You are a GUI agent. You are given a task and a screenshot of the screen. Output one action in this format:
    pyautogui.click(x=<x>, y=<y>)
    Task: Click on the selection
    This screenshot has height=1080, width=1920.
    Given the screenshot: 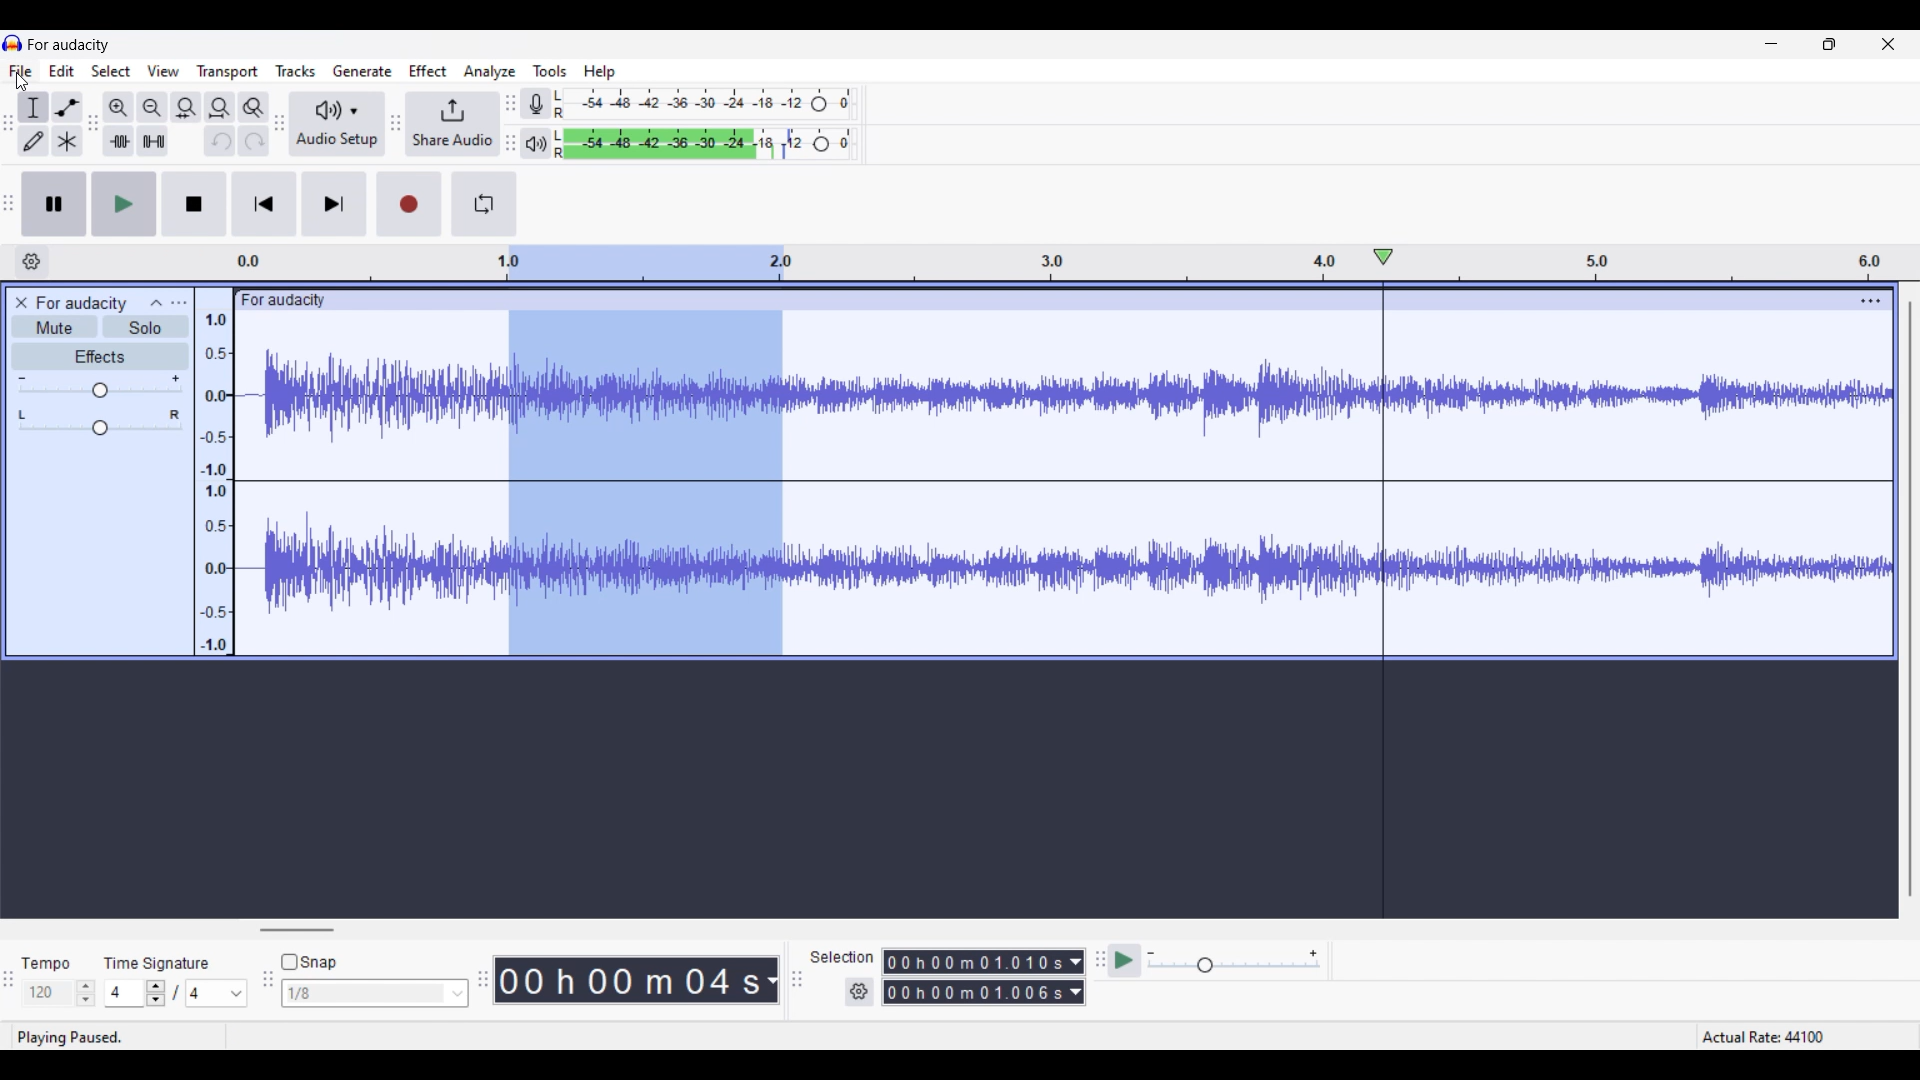 What is the action you would take?
    pyautogui.click(x=841, y=956)
    